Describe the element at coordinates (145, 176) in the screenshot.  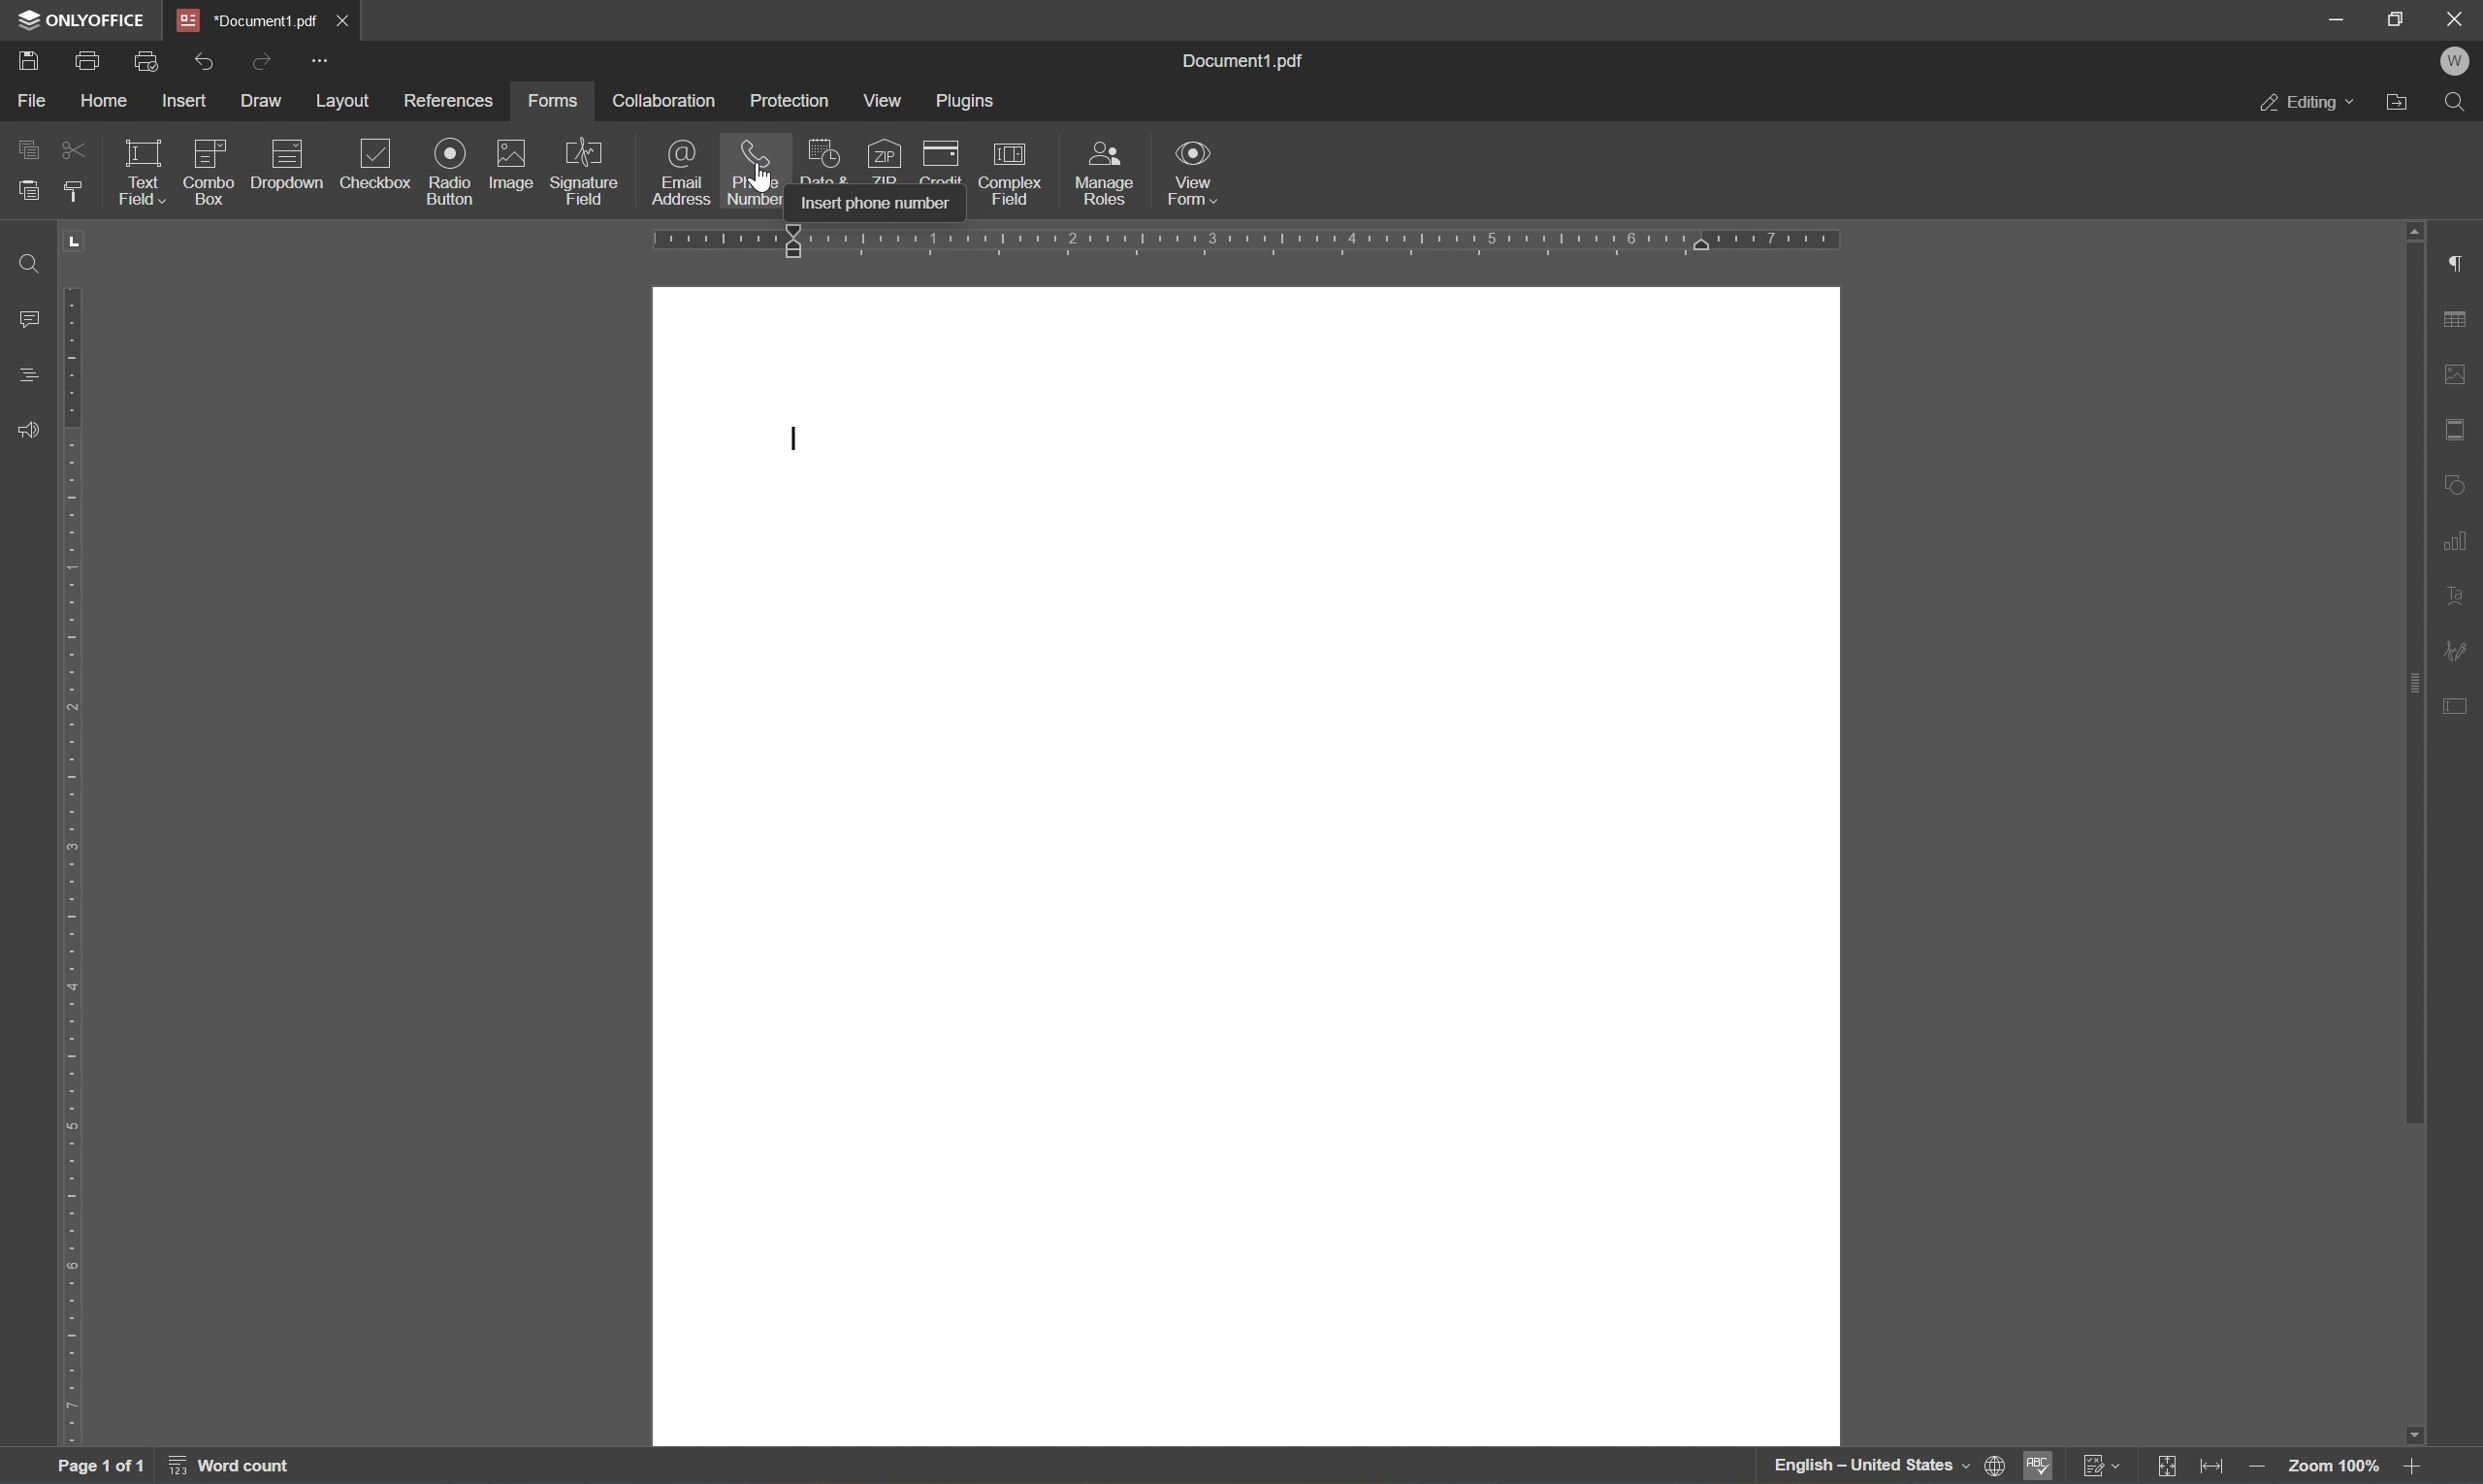
I see `text field` at that location.